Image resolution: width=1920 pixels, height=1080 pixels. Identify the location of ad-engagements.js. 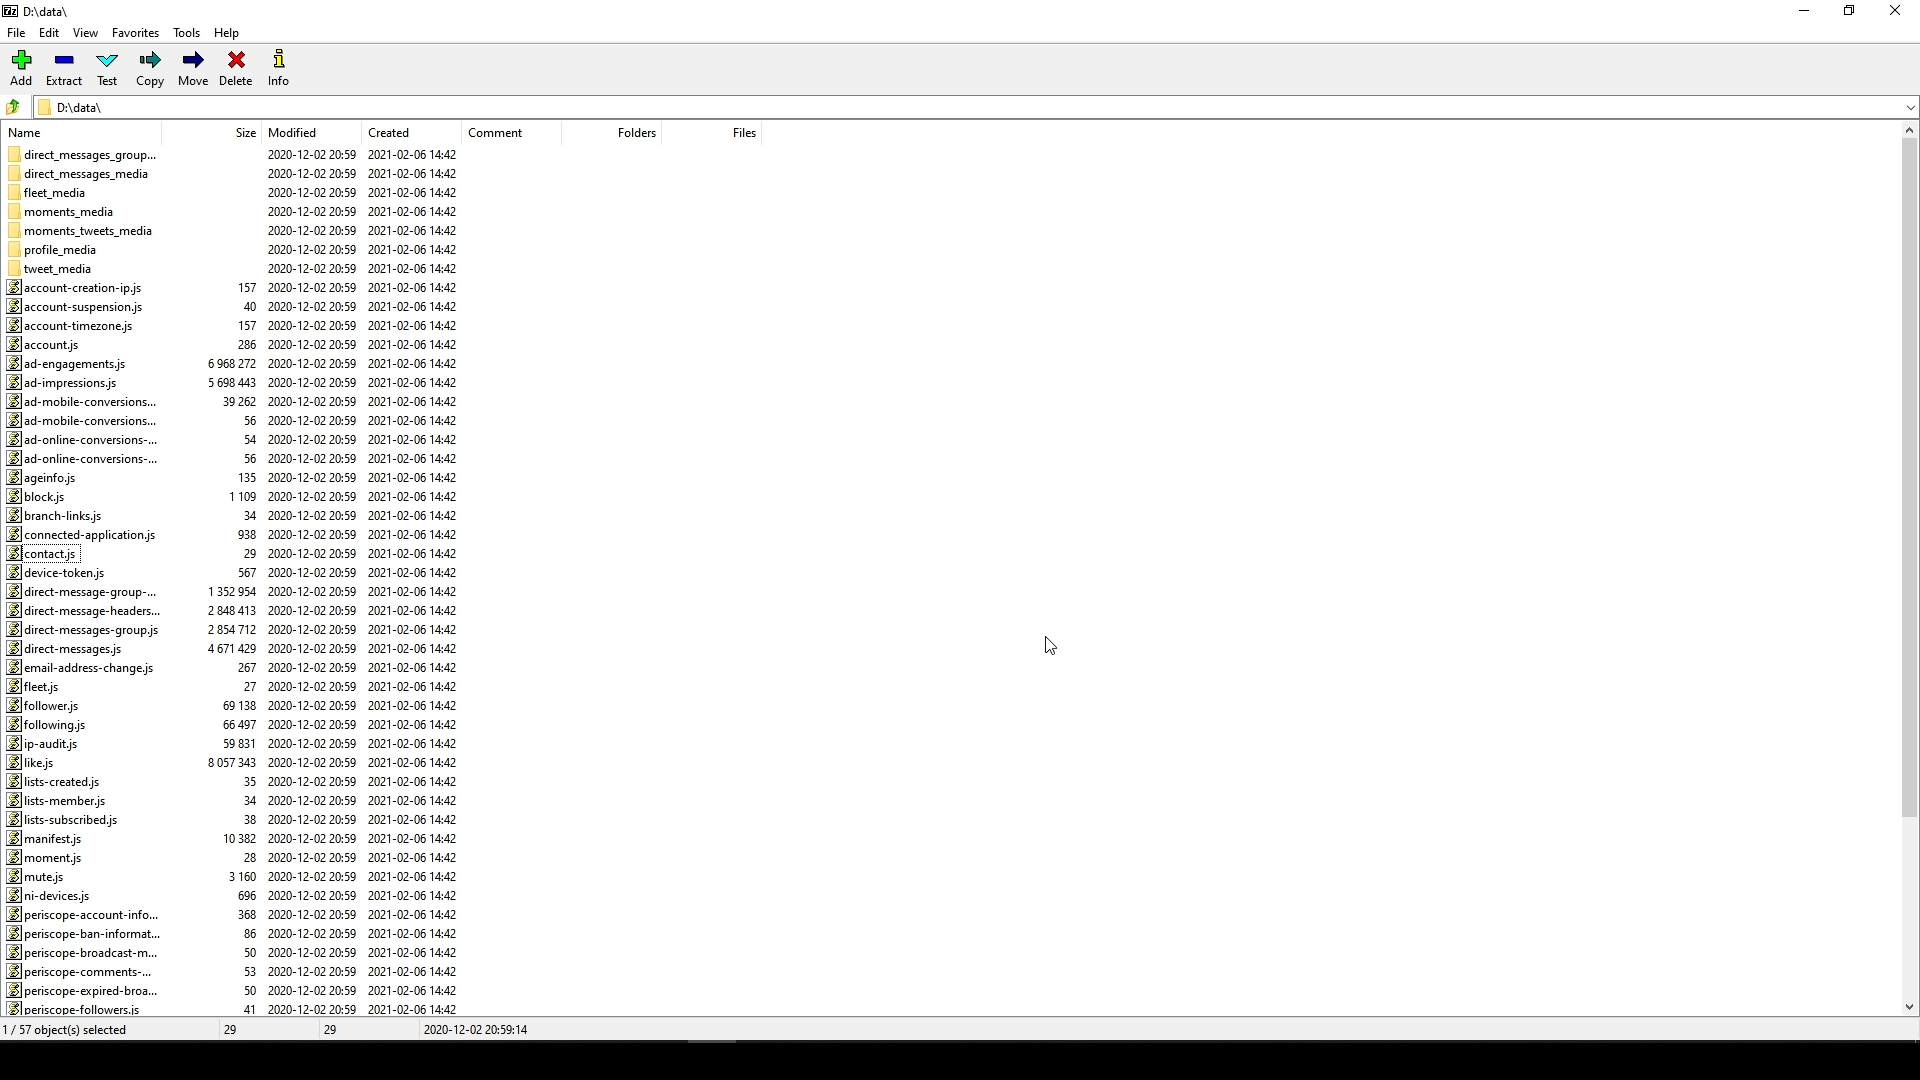
(65, 363).